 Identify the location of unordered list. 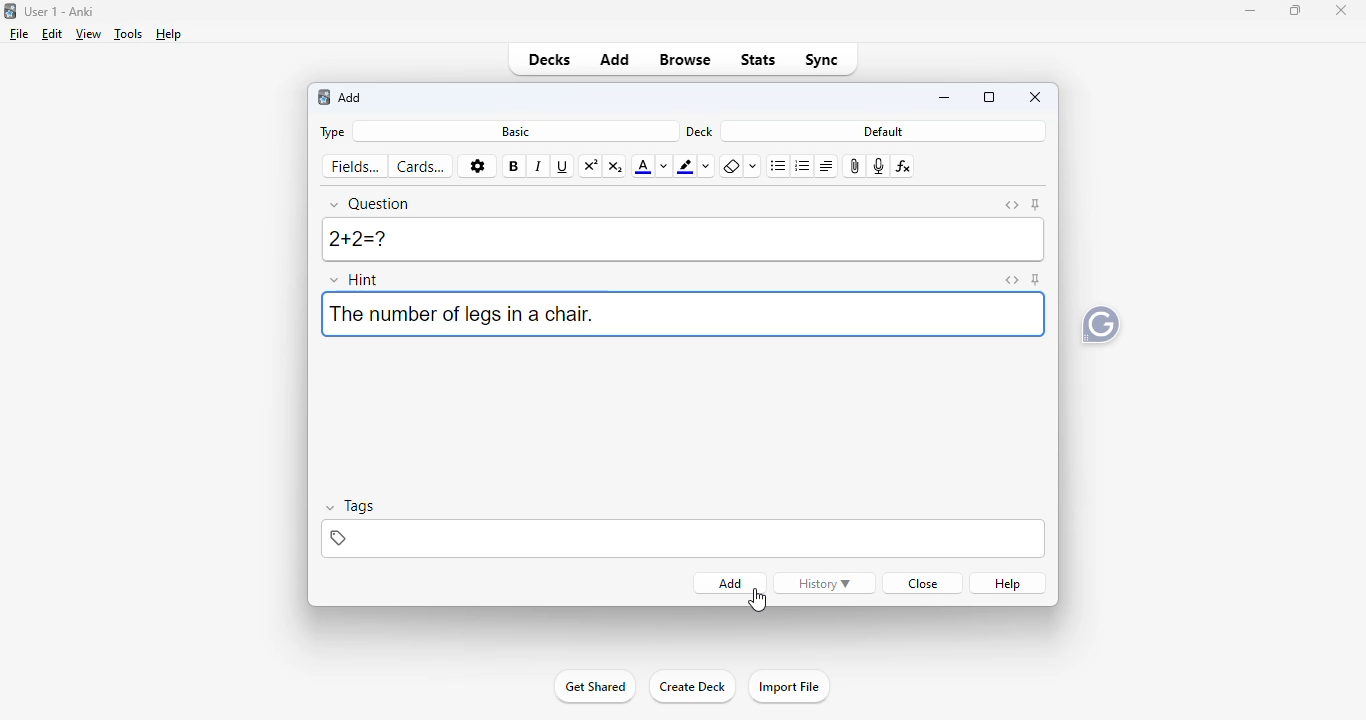
(778, 167).